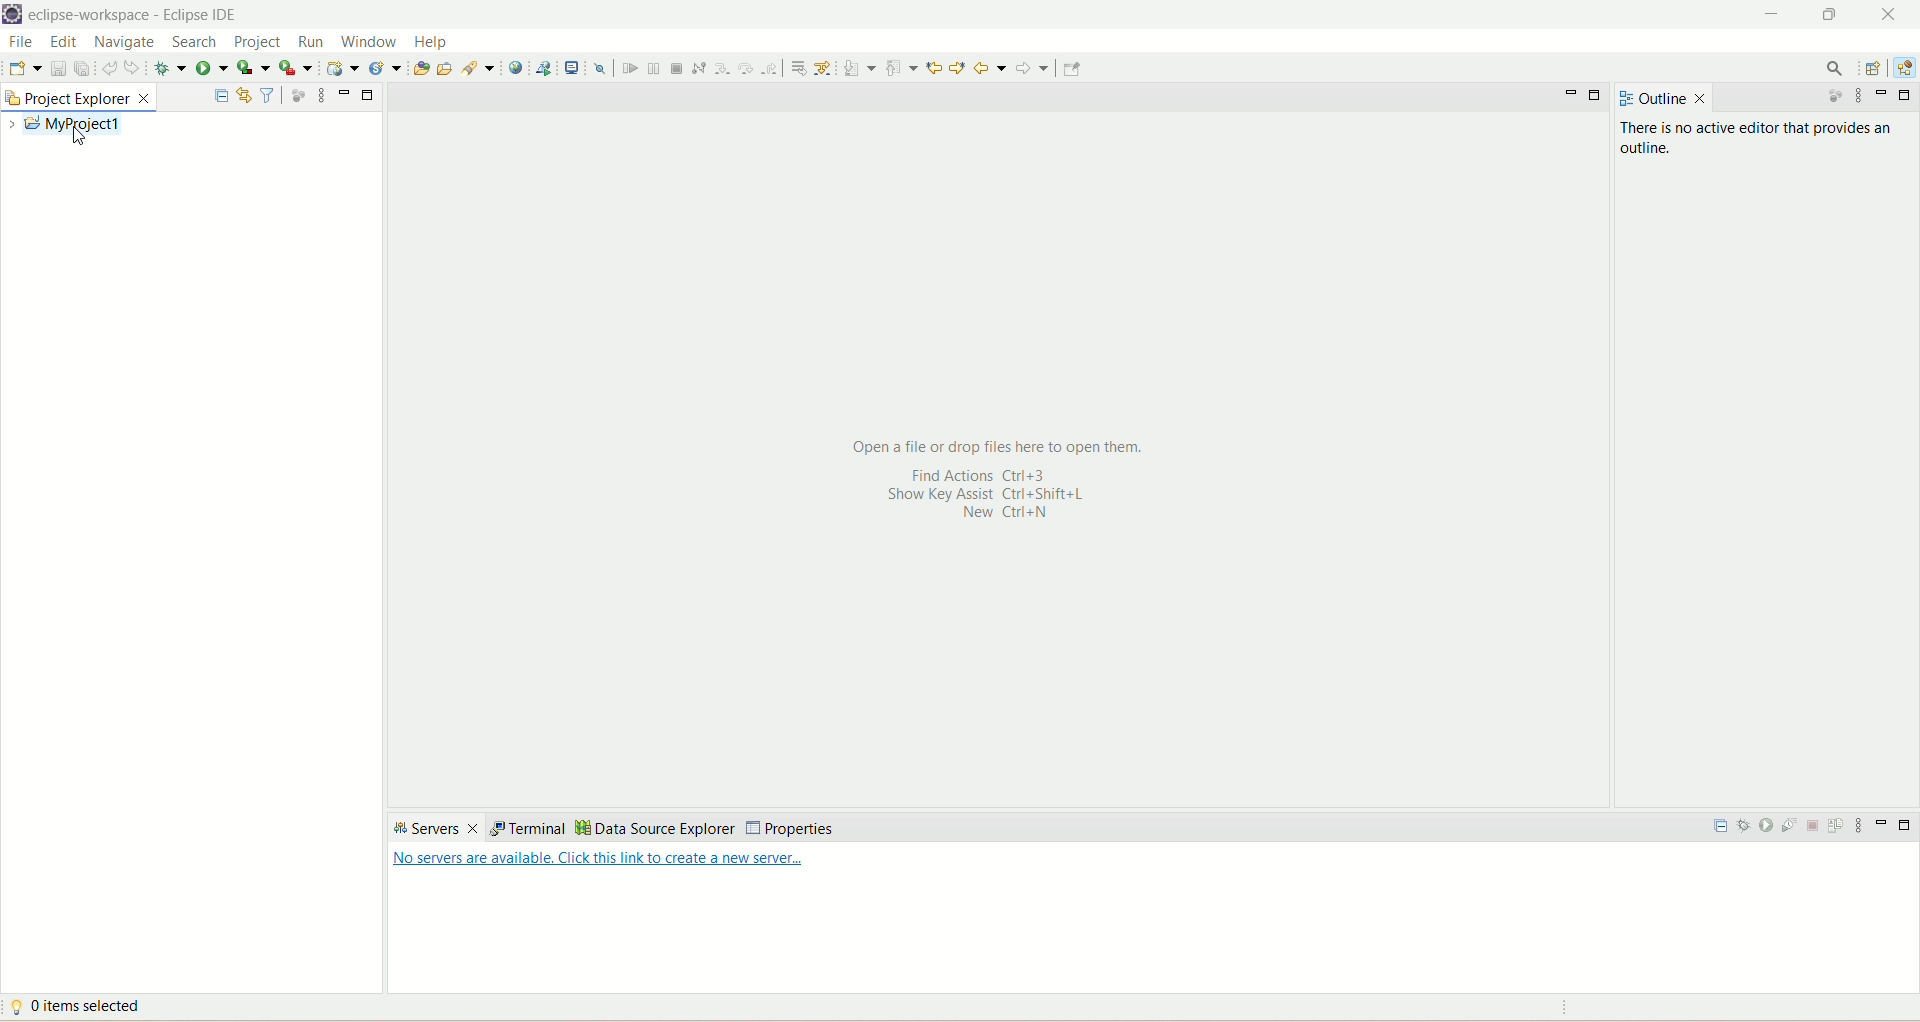  I want to click on text, so click(599, 863).